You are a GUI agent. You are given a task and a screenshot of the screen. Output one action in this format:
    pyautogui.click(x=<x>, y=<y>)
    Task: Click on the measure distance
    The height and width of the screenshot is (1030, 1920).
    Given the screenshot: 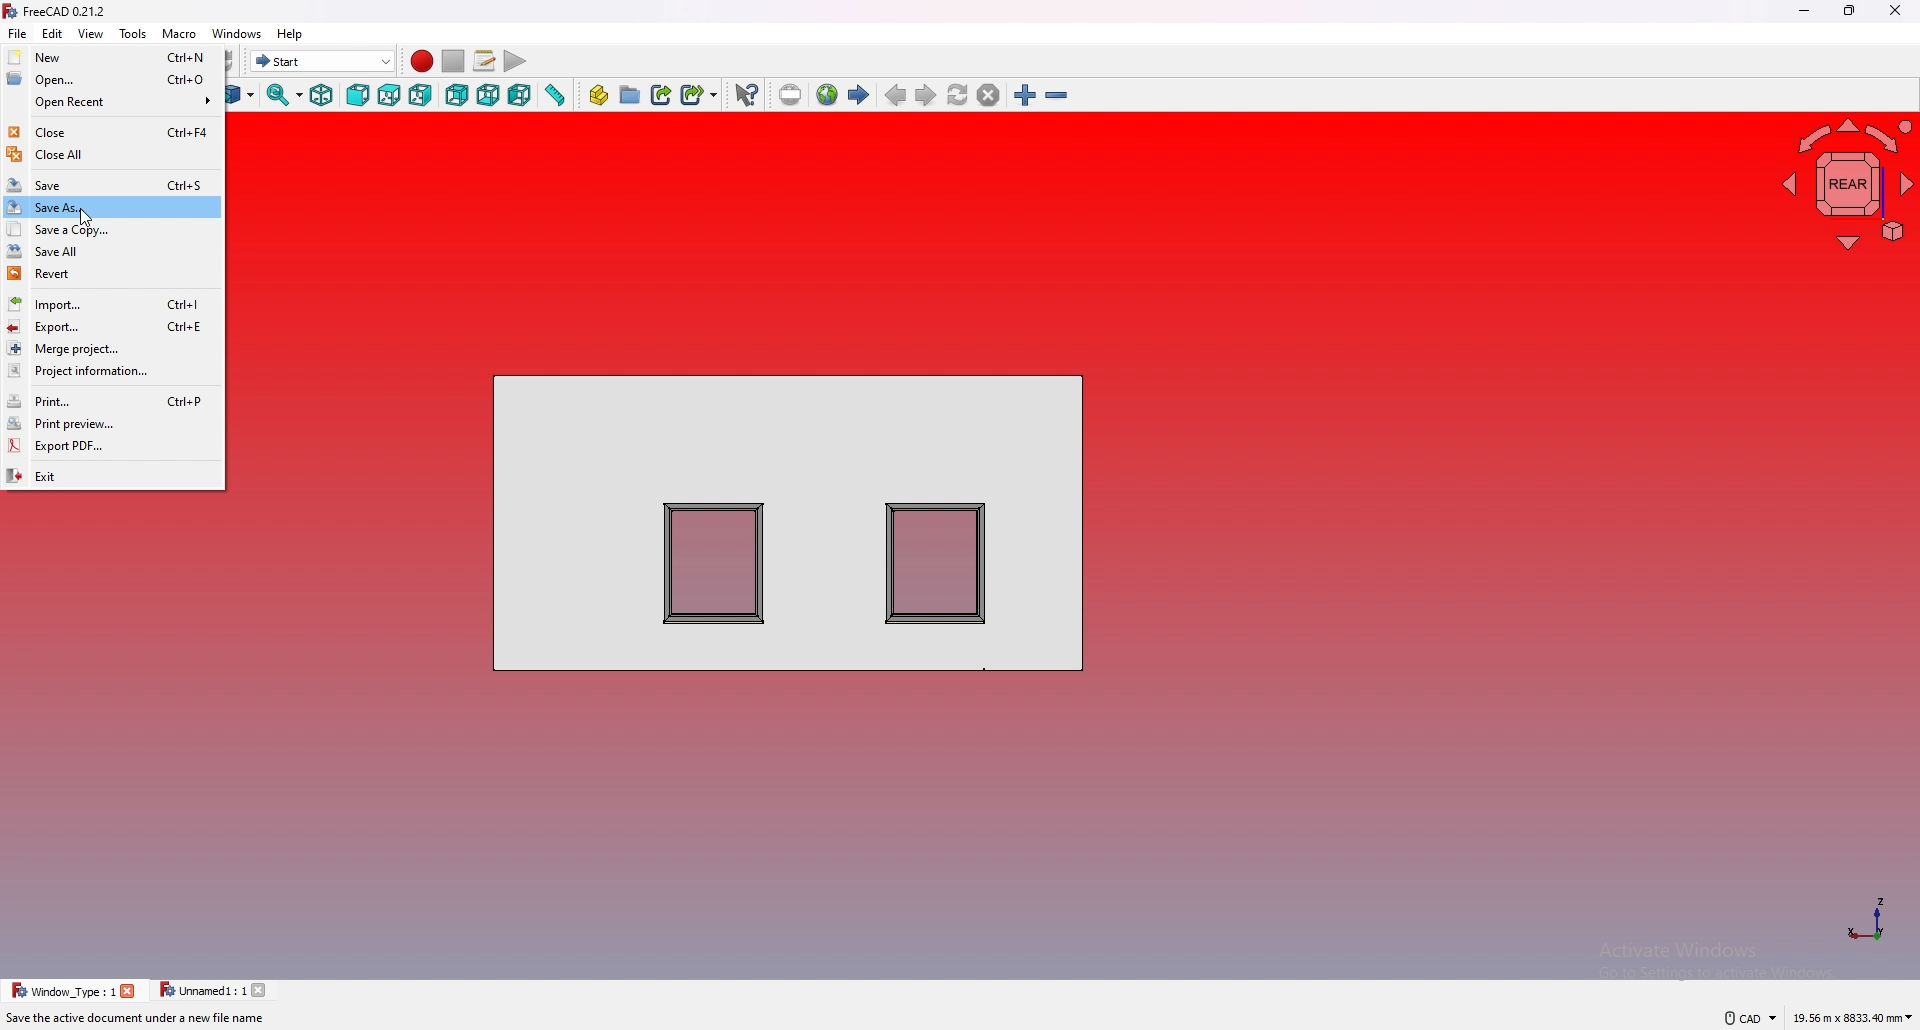 What is the action you would take?
    pyautogui.click(x=554, y=96)
    